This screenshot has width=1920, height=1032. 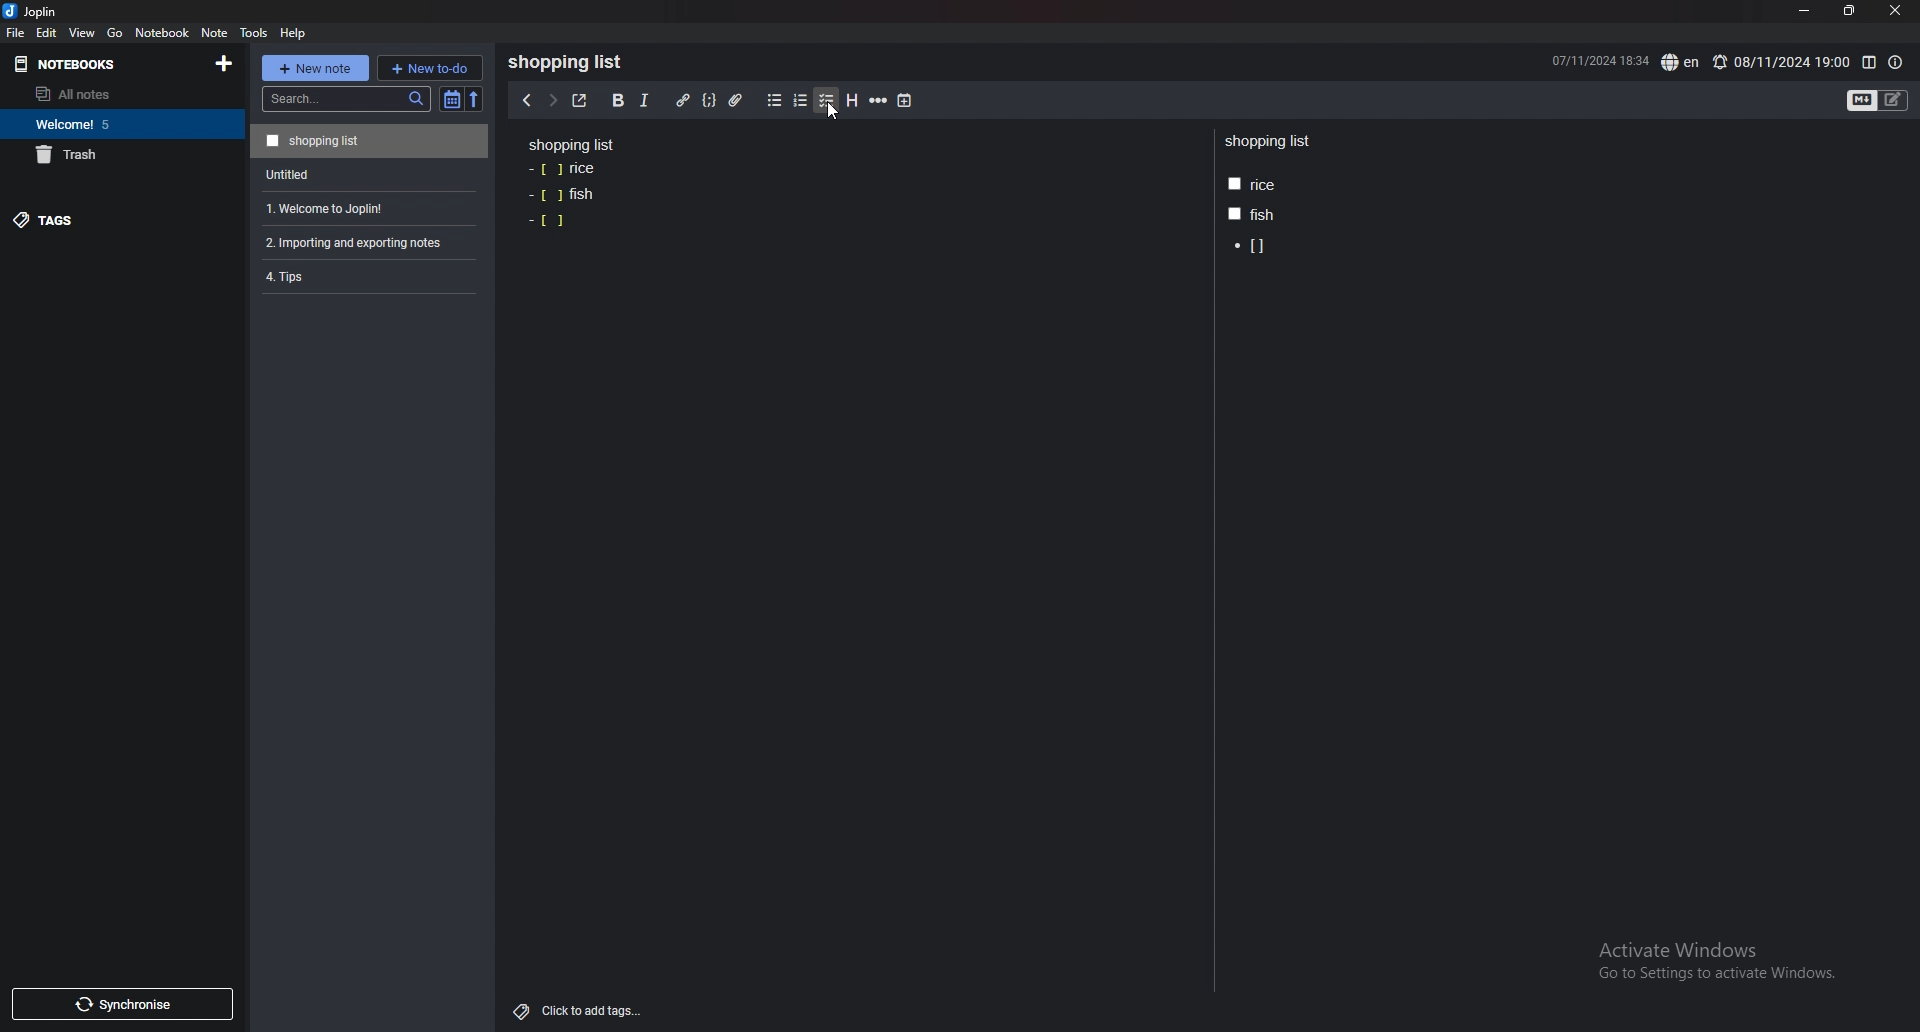 I want to click on toggle editors, so click(x=1878, y=101).